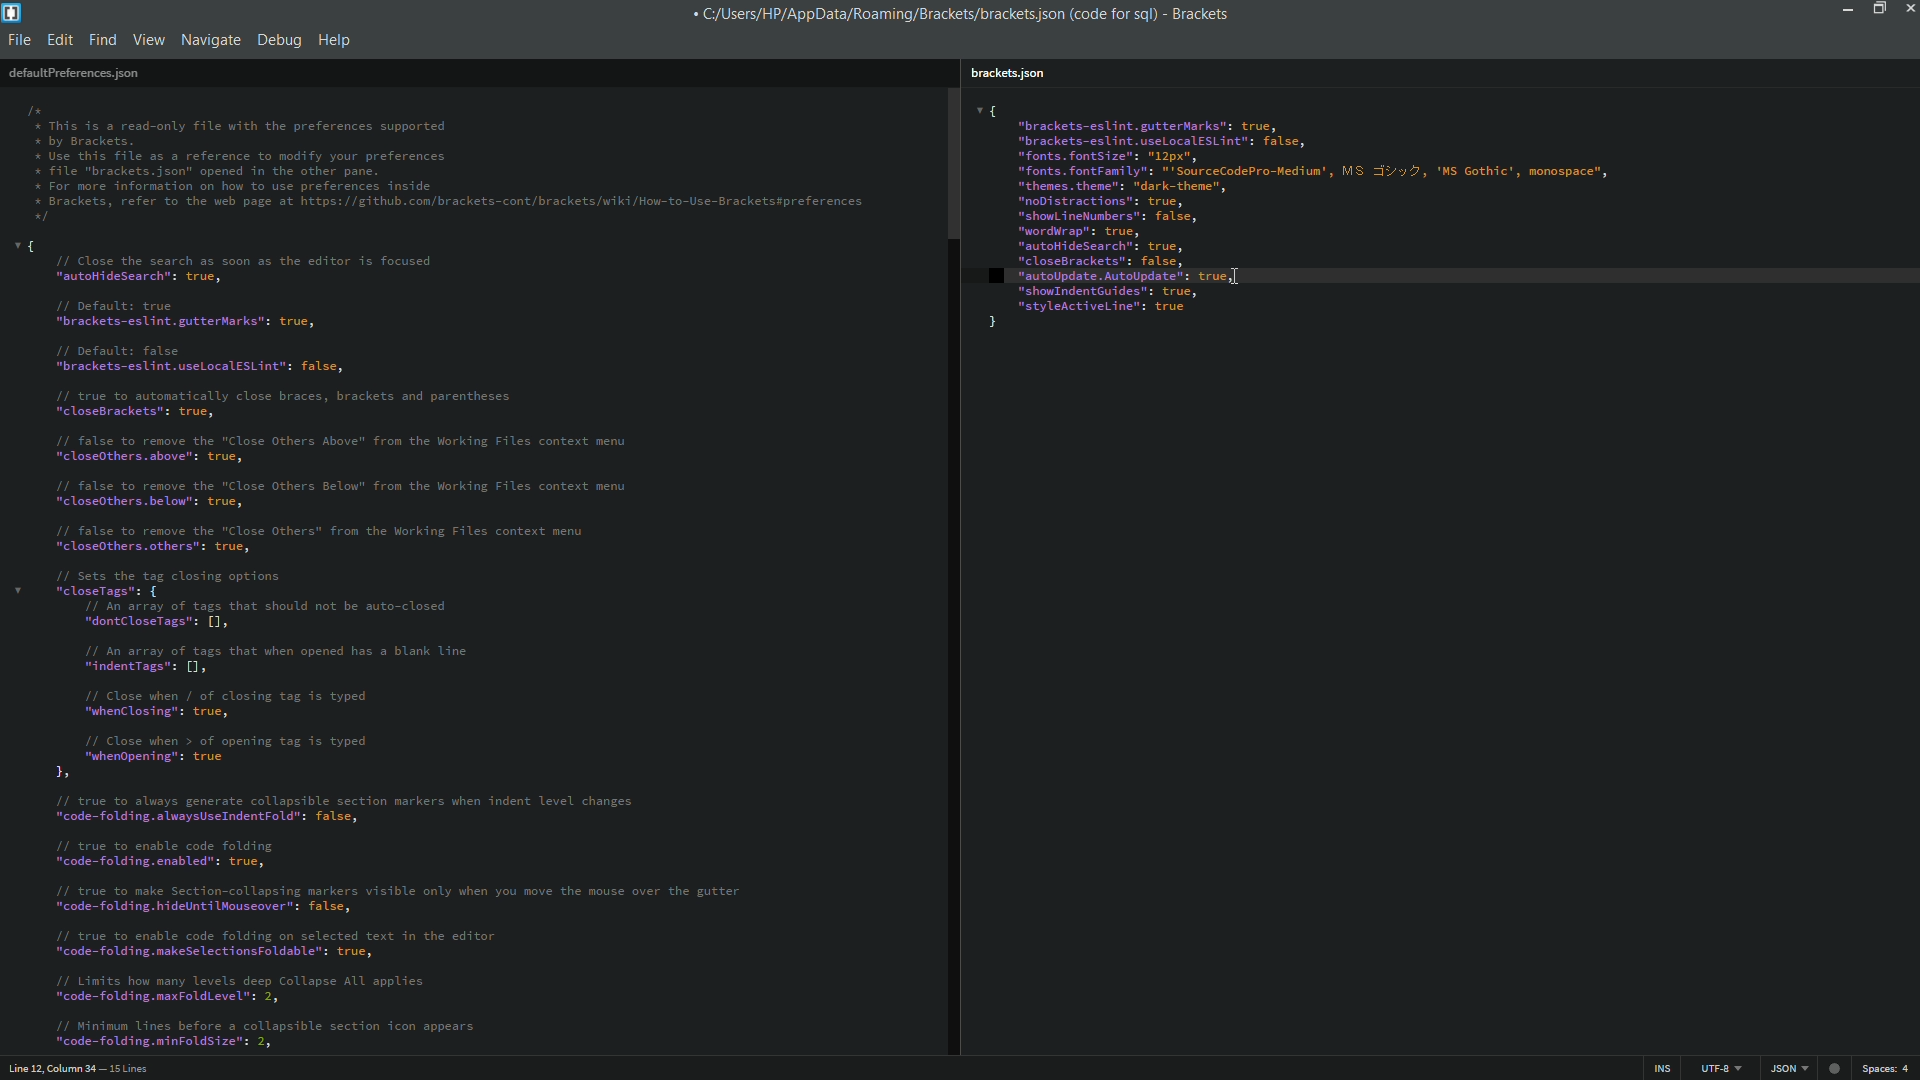  Describe the element at coordinates (1715, 1067) in the screenshot. I see `UTF - 8` at that location.